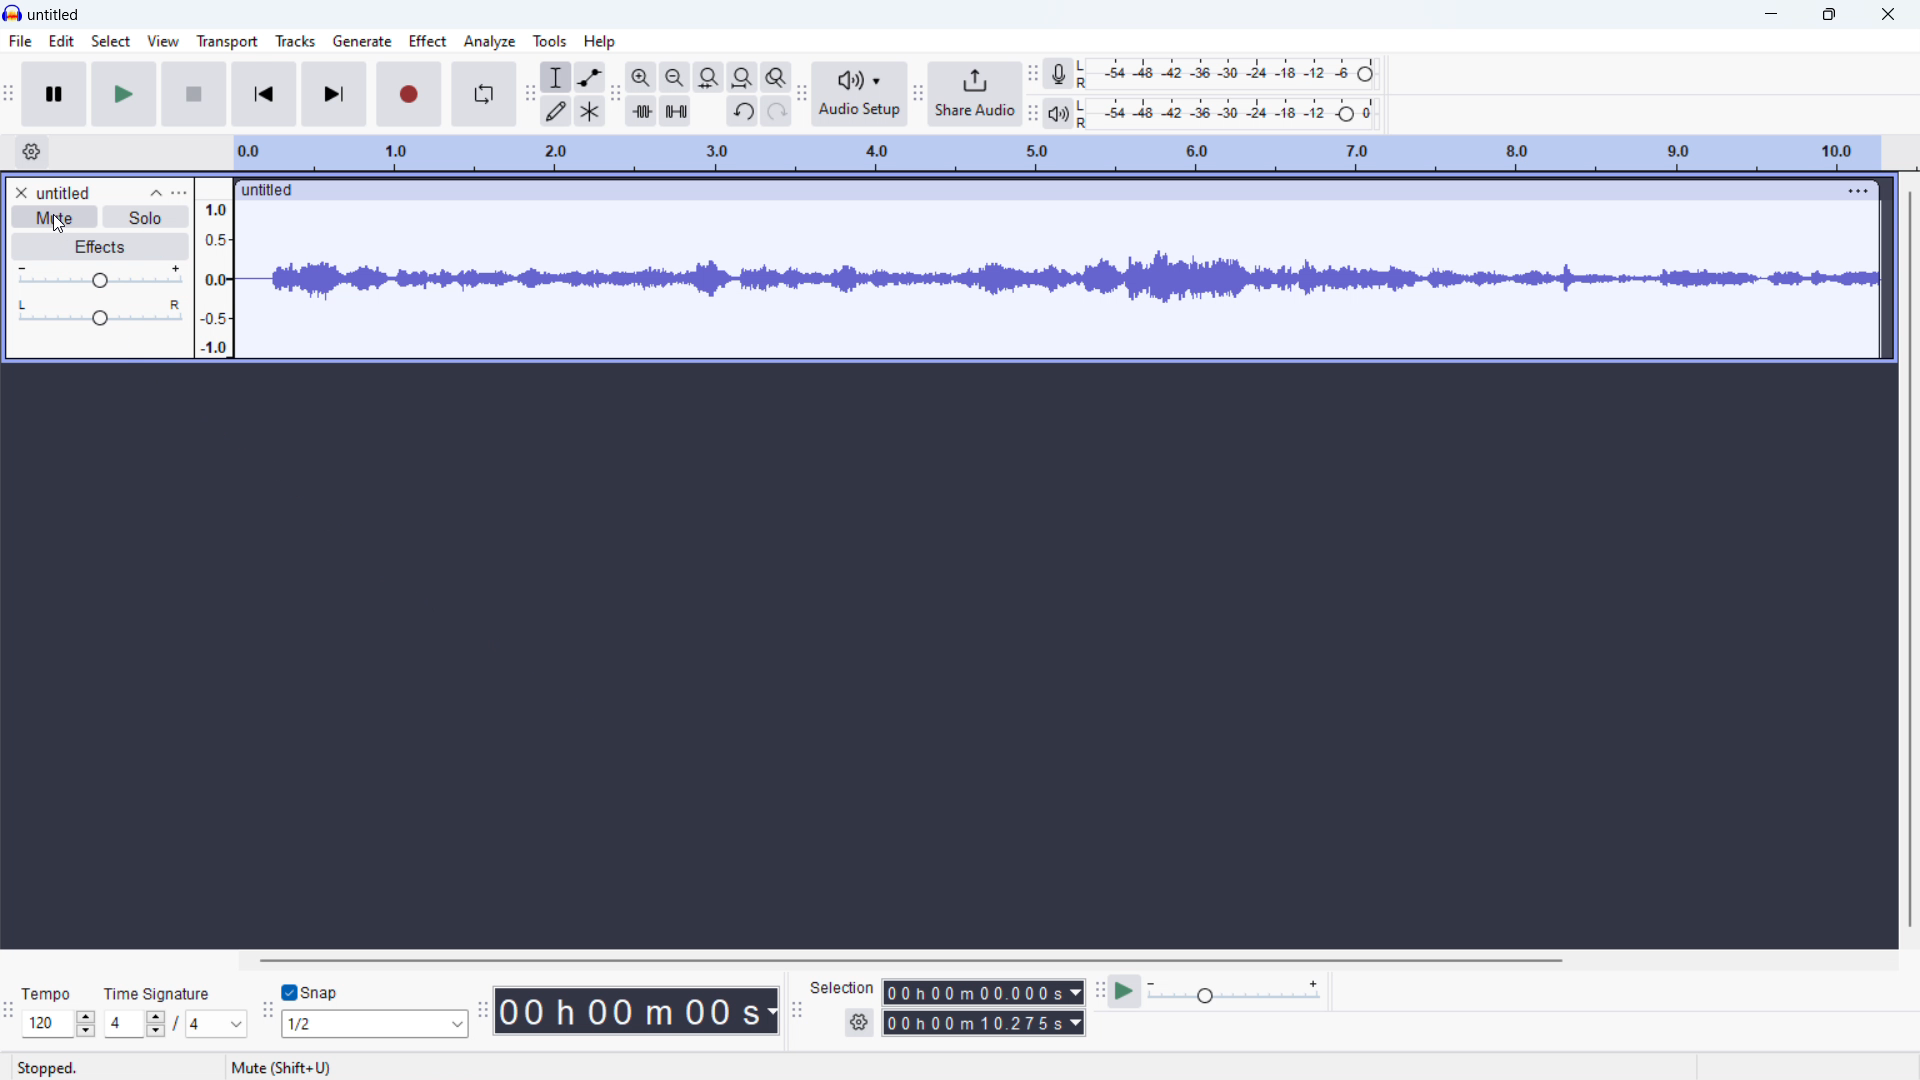 The height and width of the screenshot is (1080, 1920). What do you see at coordinates (334, 94) in the screenshot?
I see `skip to end` at bounding box center [334, 94].